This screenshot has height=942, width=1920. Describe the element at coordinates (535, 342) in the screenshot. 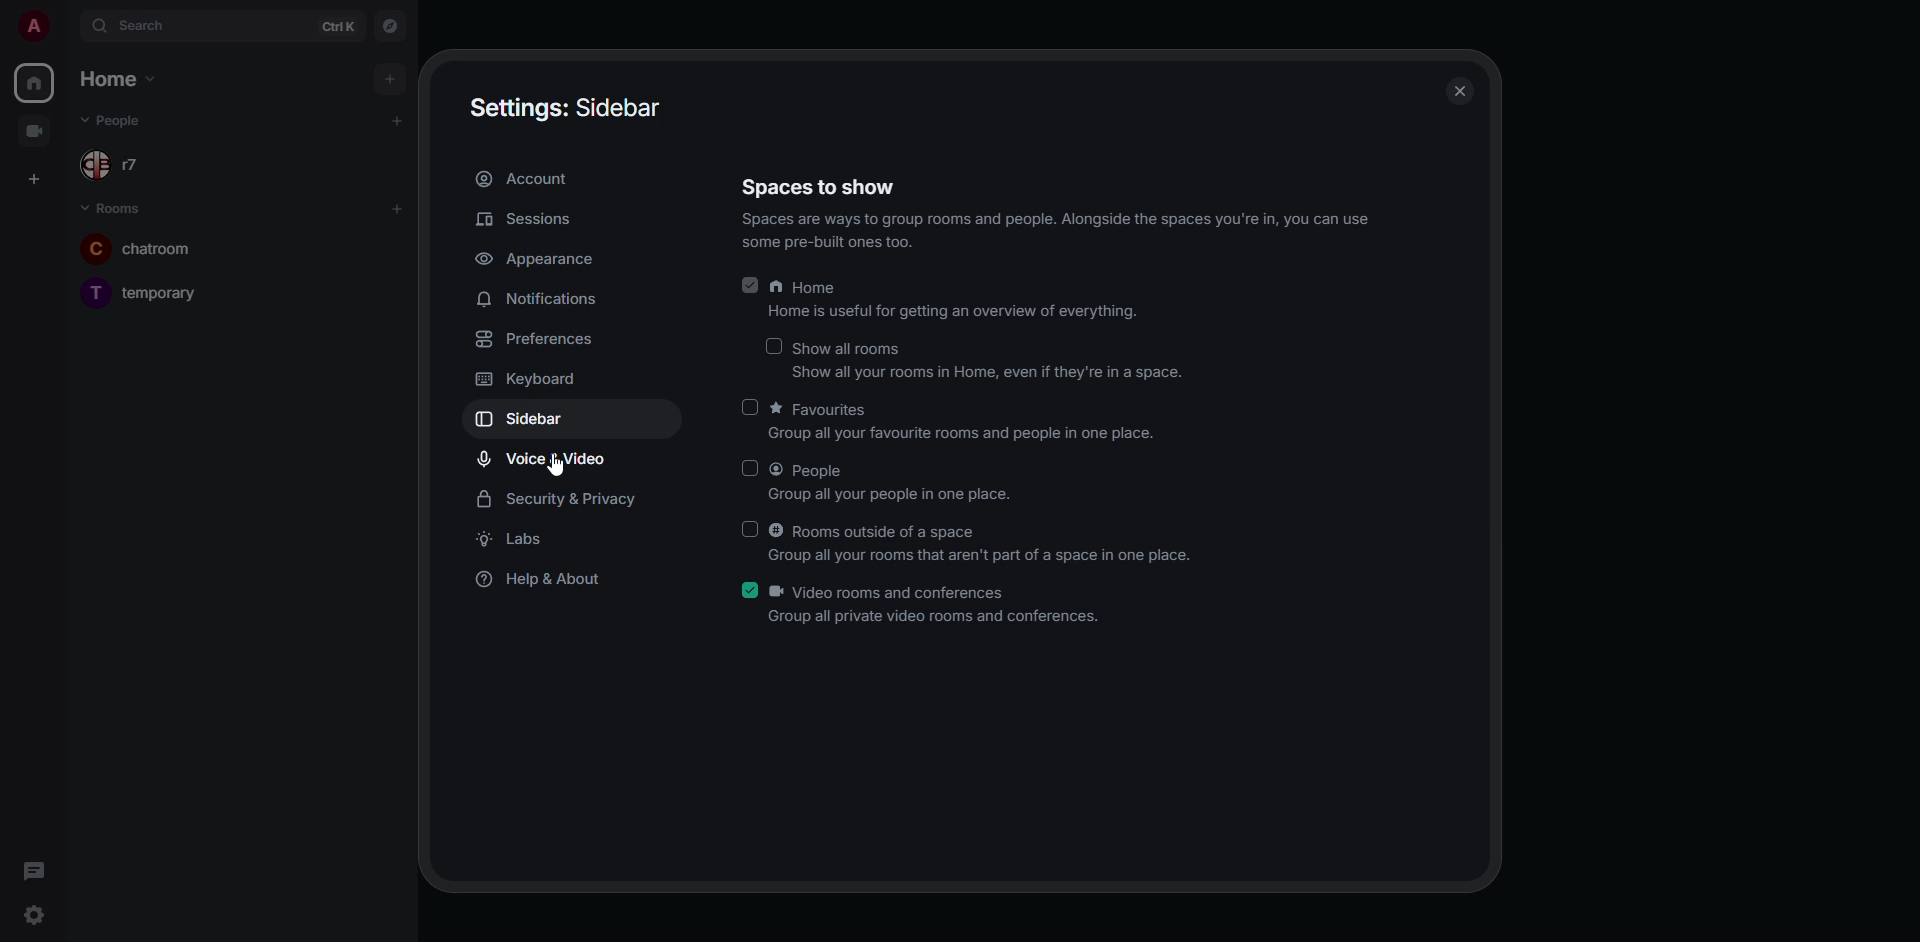

I see `preferences` at that location.